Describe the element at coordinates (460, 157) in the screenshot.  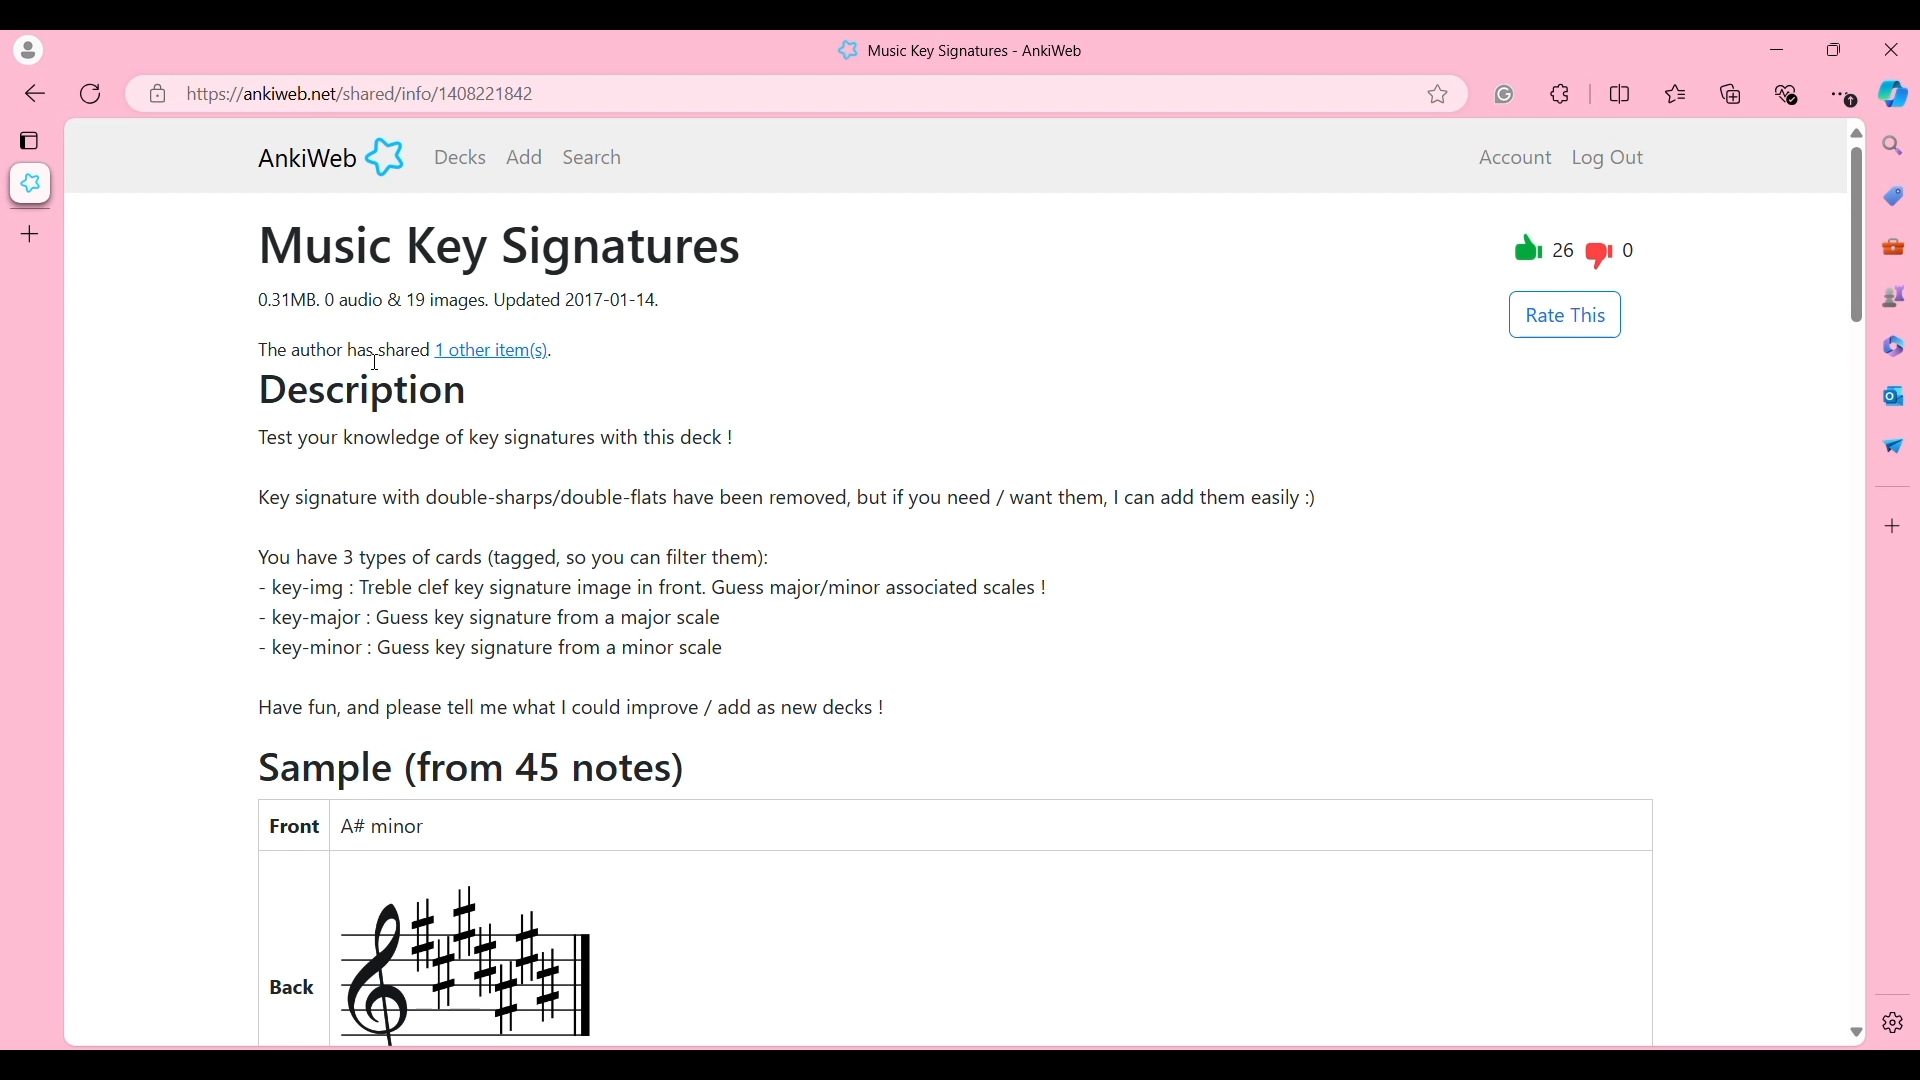
I see `Decks` at that location.